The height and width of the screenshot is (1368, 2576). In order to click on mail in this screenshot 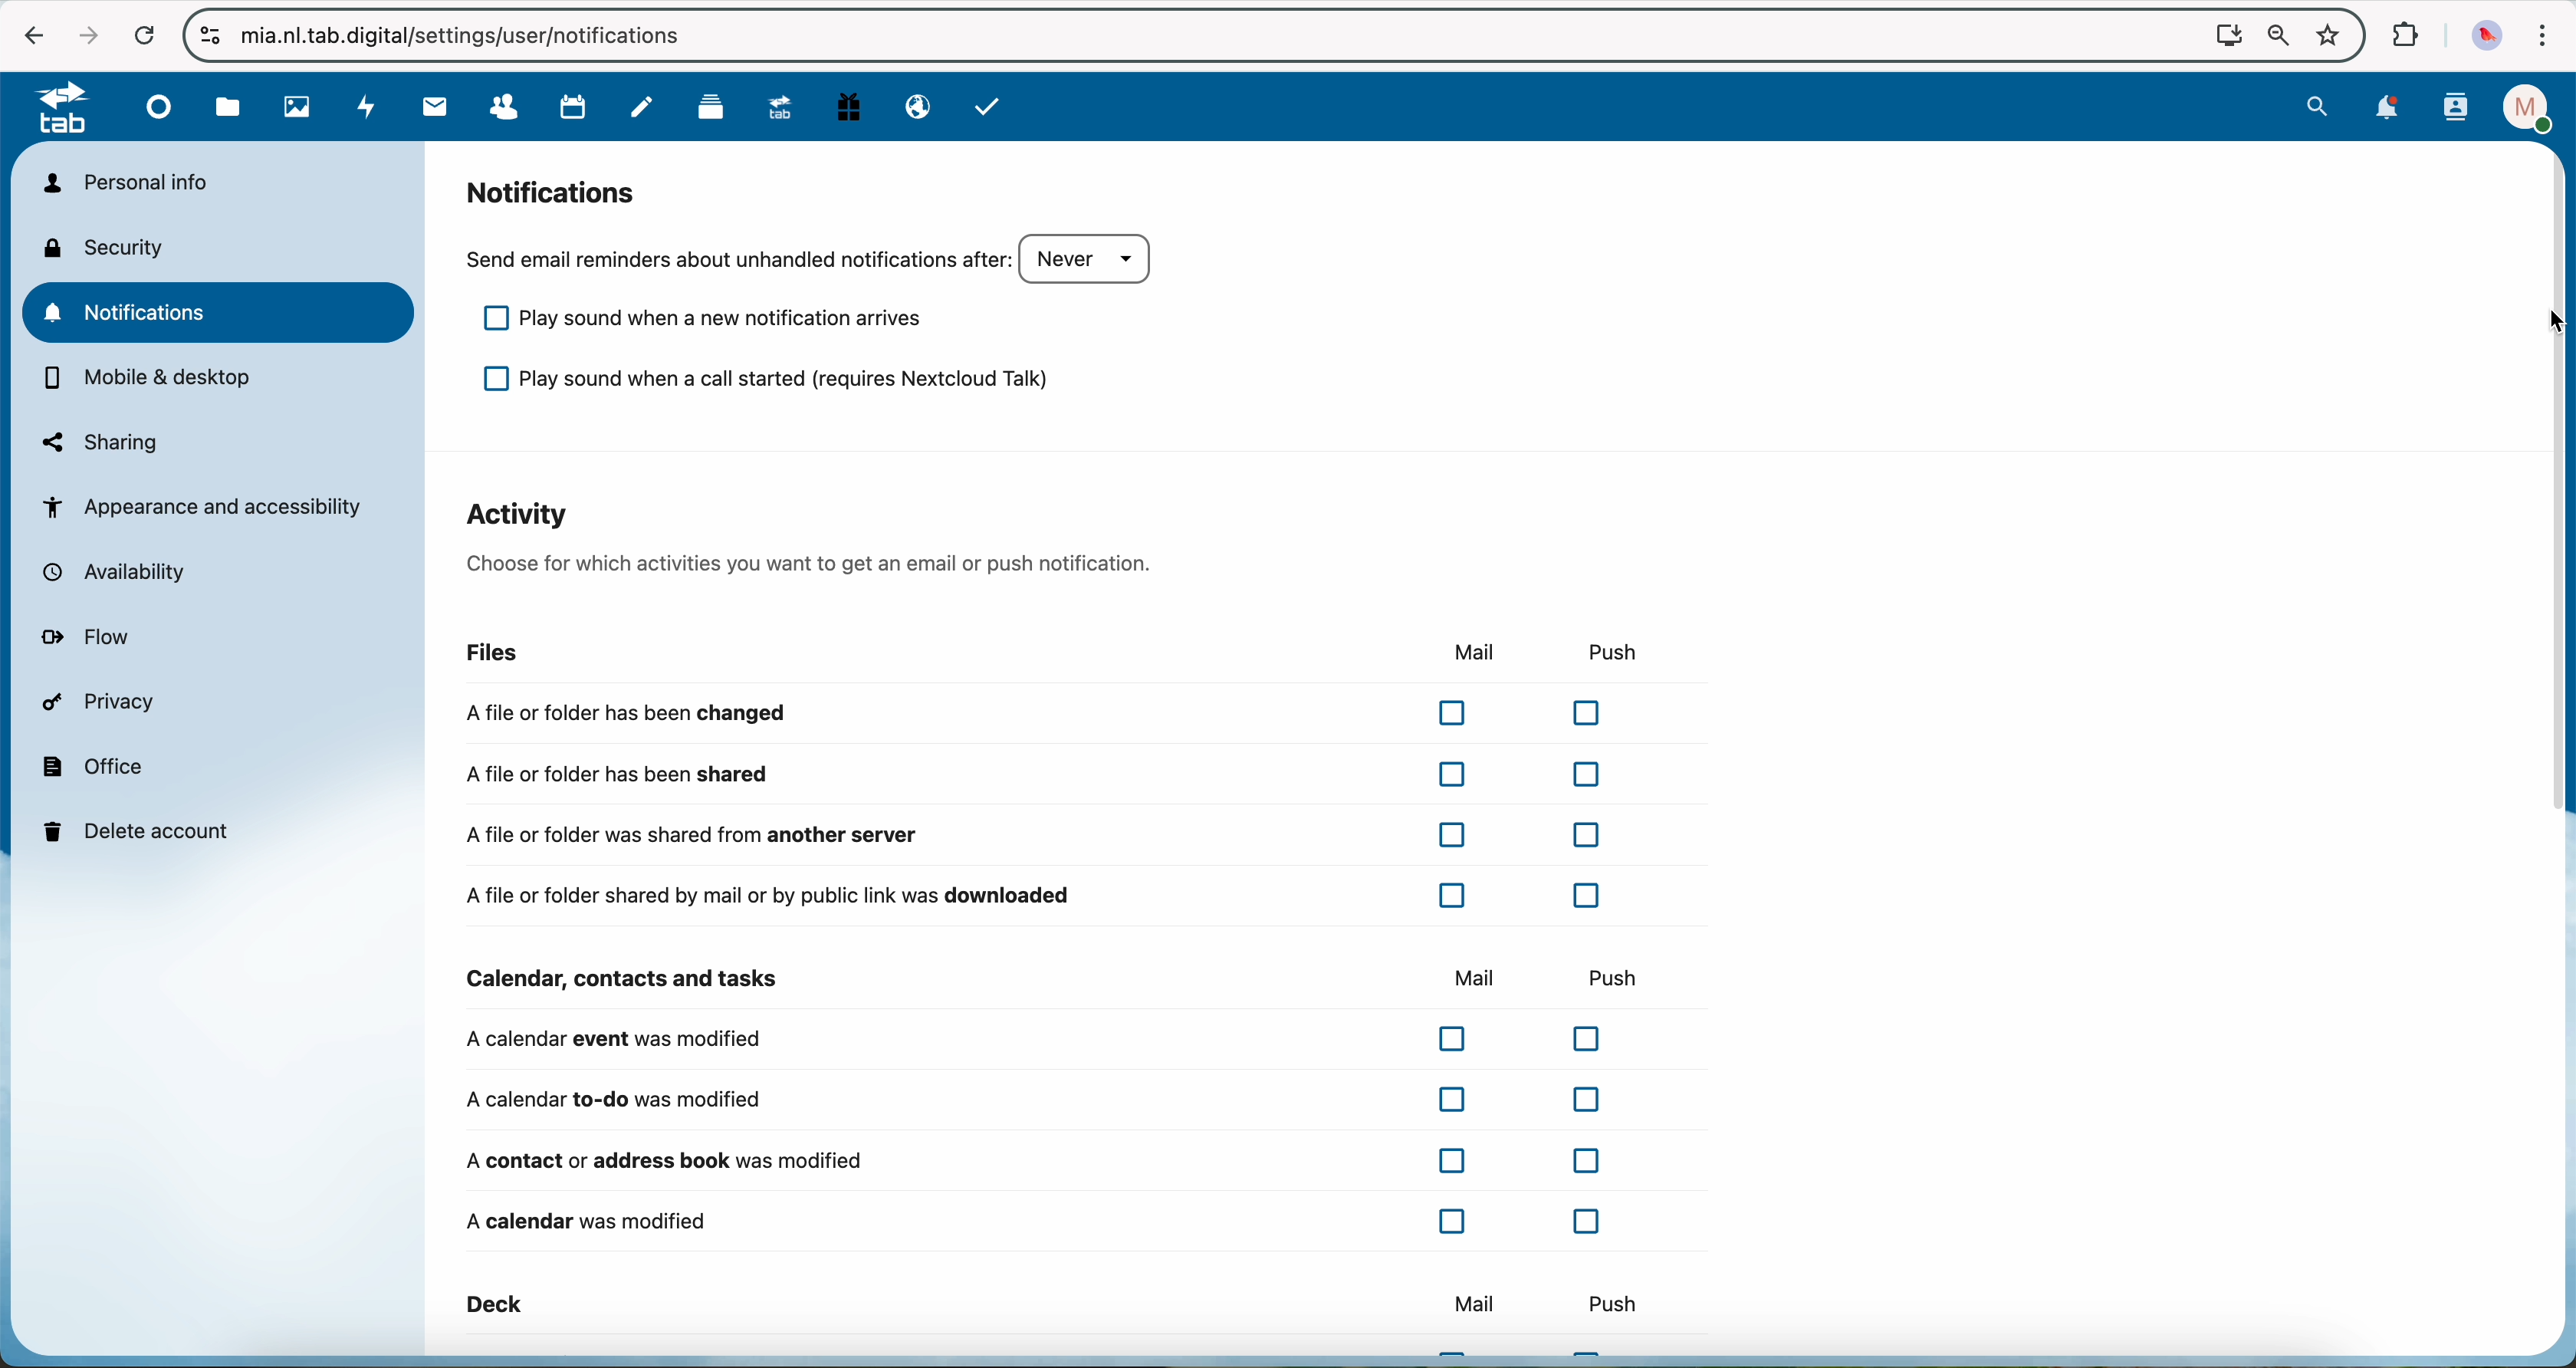, I will do `click(1465, 653)`.